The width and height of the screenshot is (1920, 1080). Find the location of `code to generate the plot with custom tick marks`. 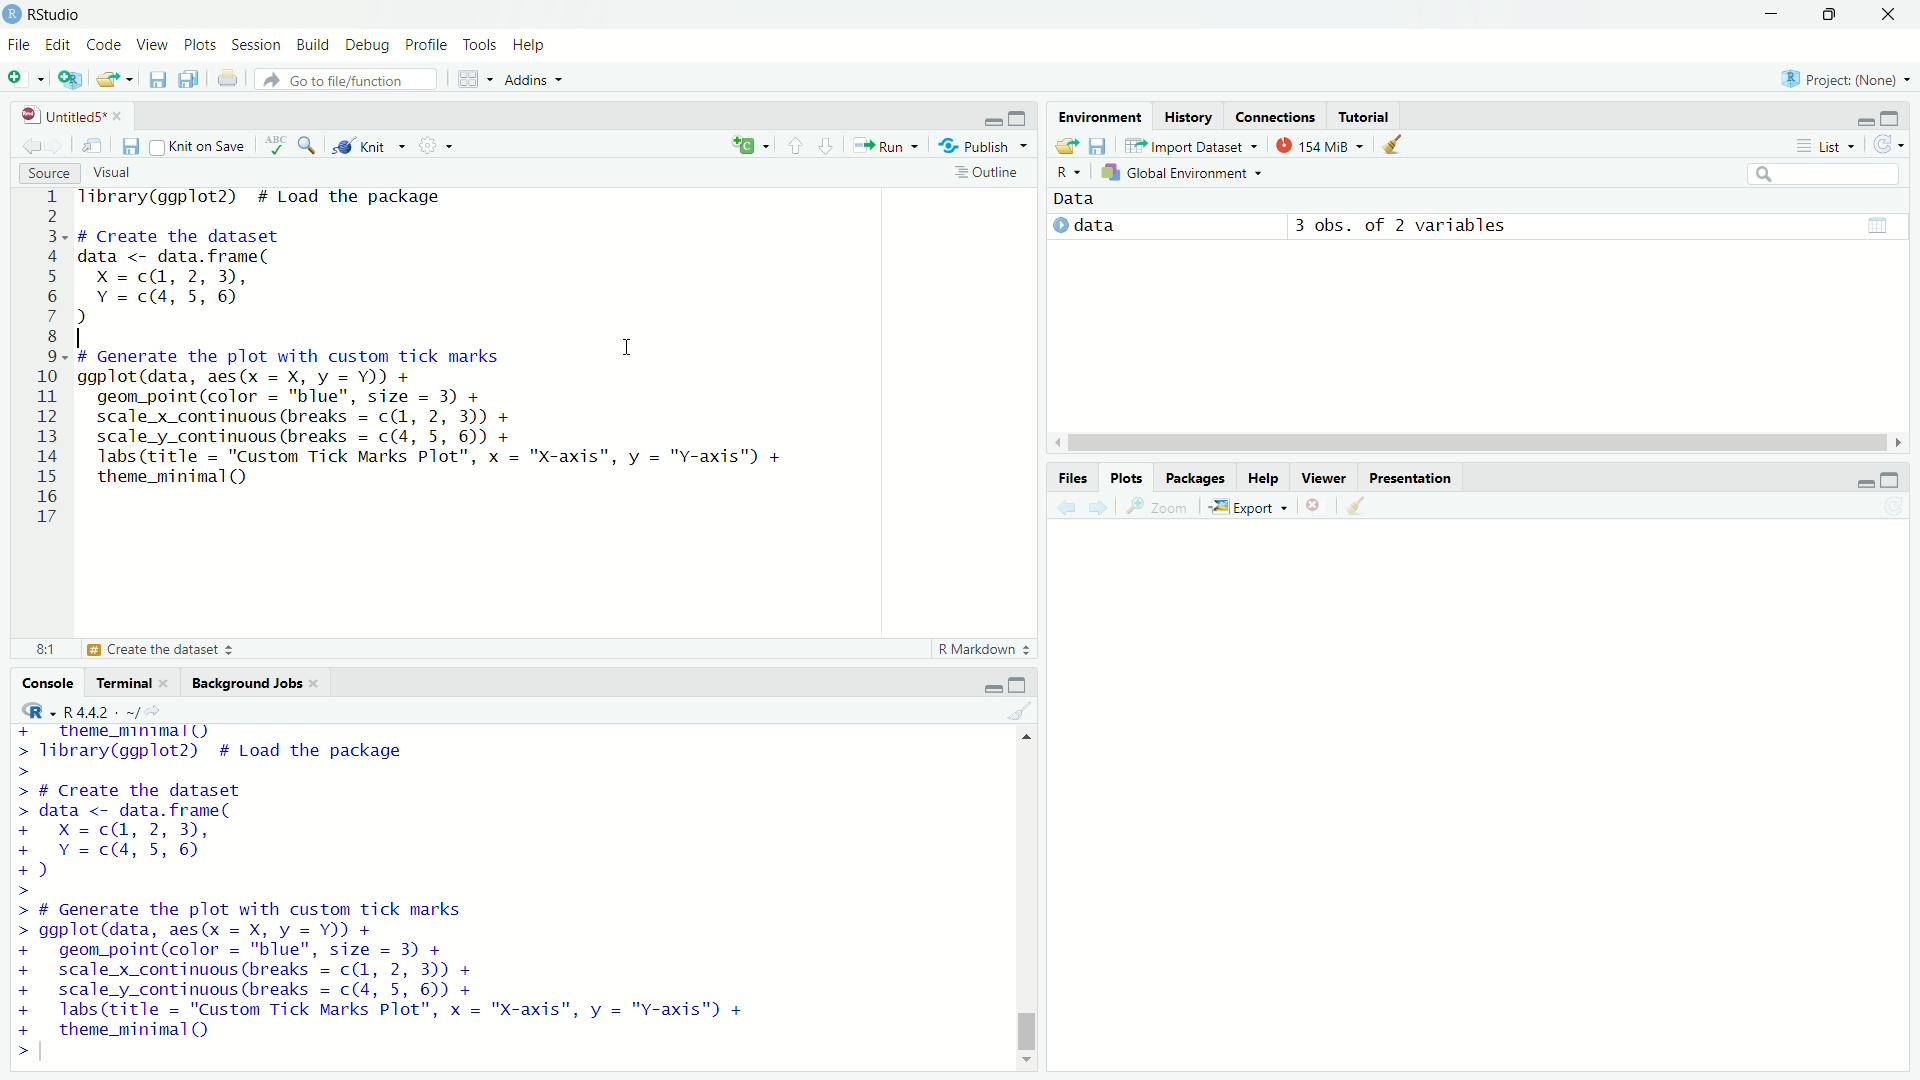

code to generate the plot with custom tick marks is located at coordinates (397, 969).